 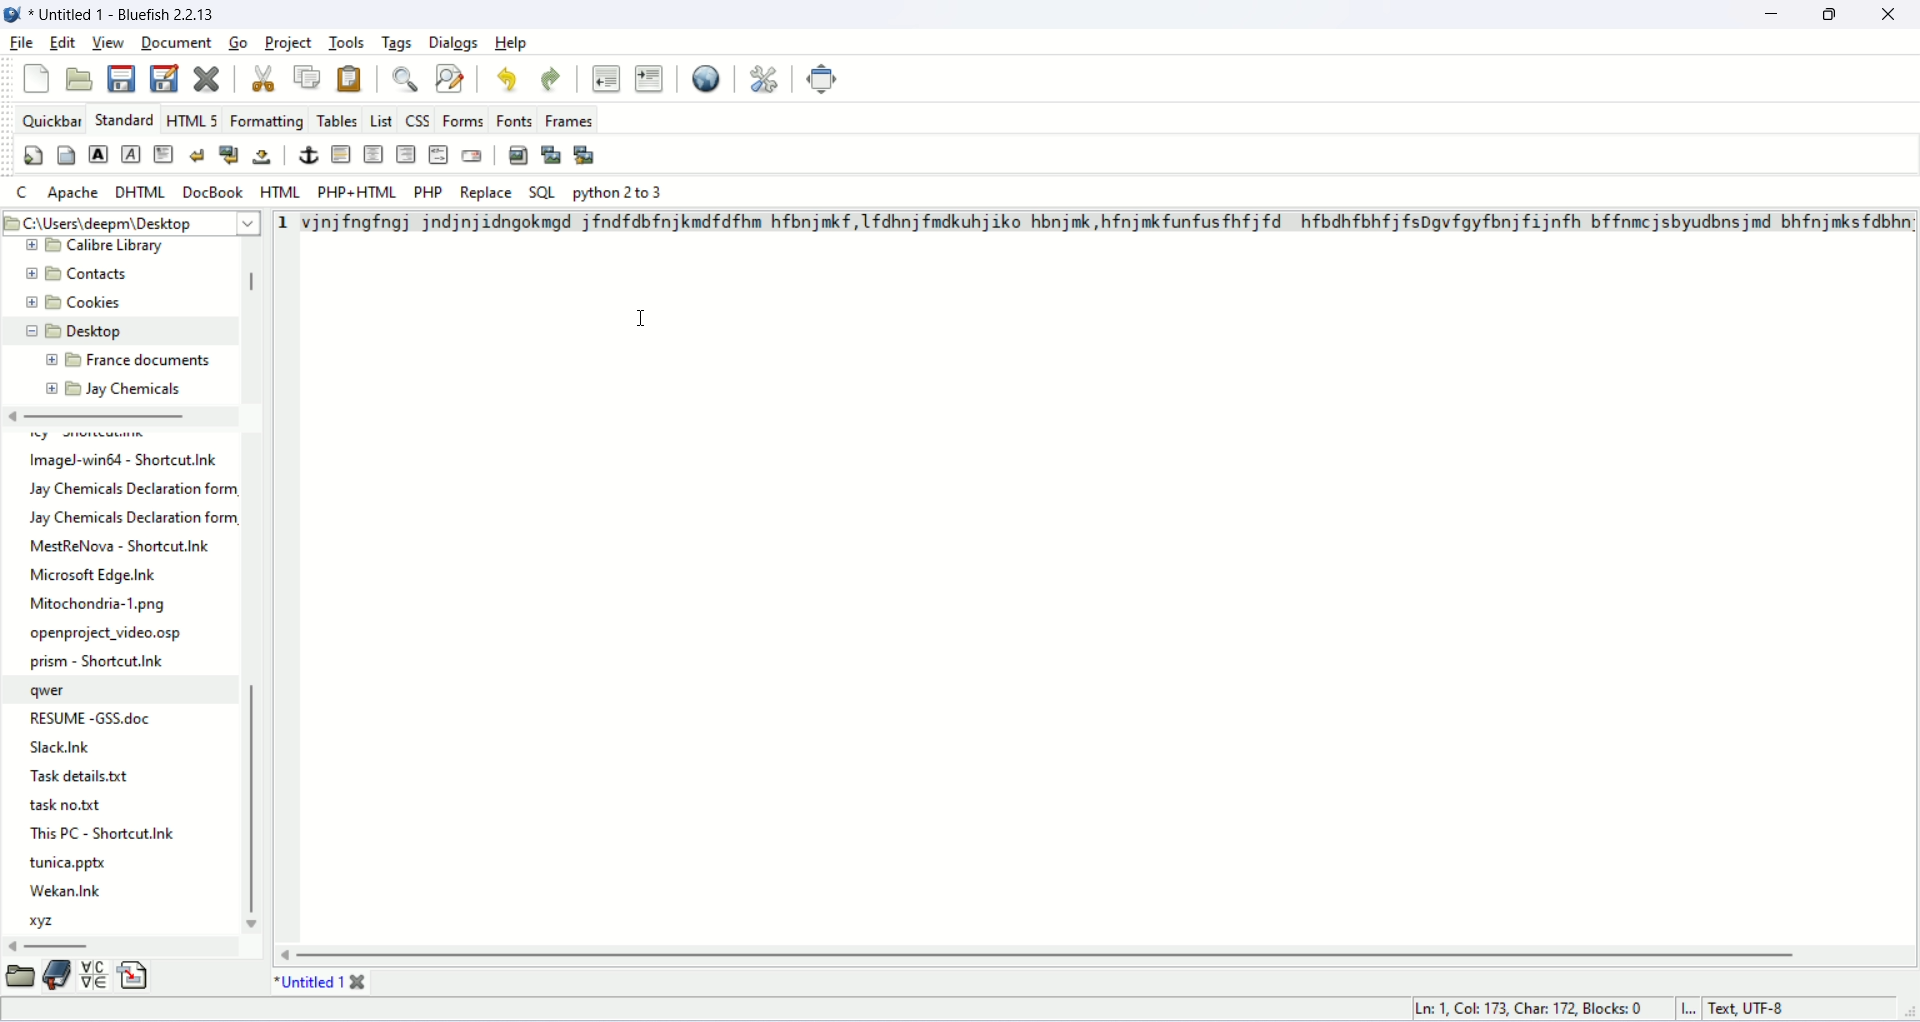 I want to click on tags, so click(x=397, y=41).